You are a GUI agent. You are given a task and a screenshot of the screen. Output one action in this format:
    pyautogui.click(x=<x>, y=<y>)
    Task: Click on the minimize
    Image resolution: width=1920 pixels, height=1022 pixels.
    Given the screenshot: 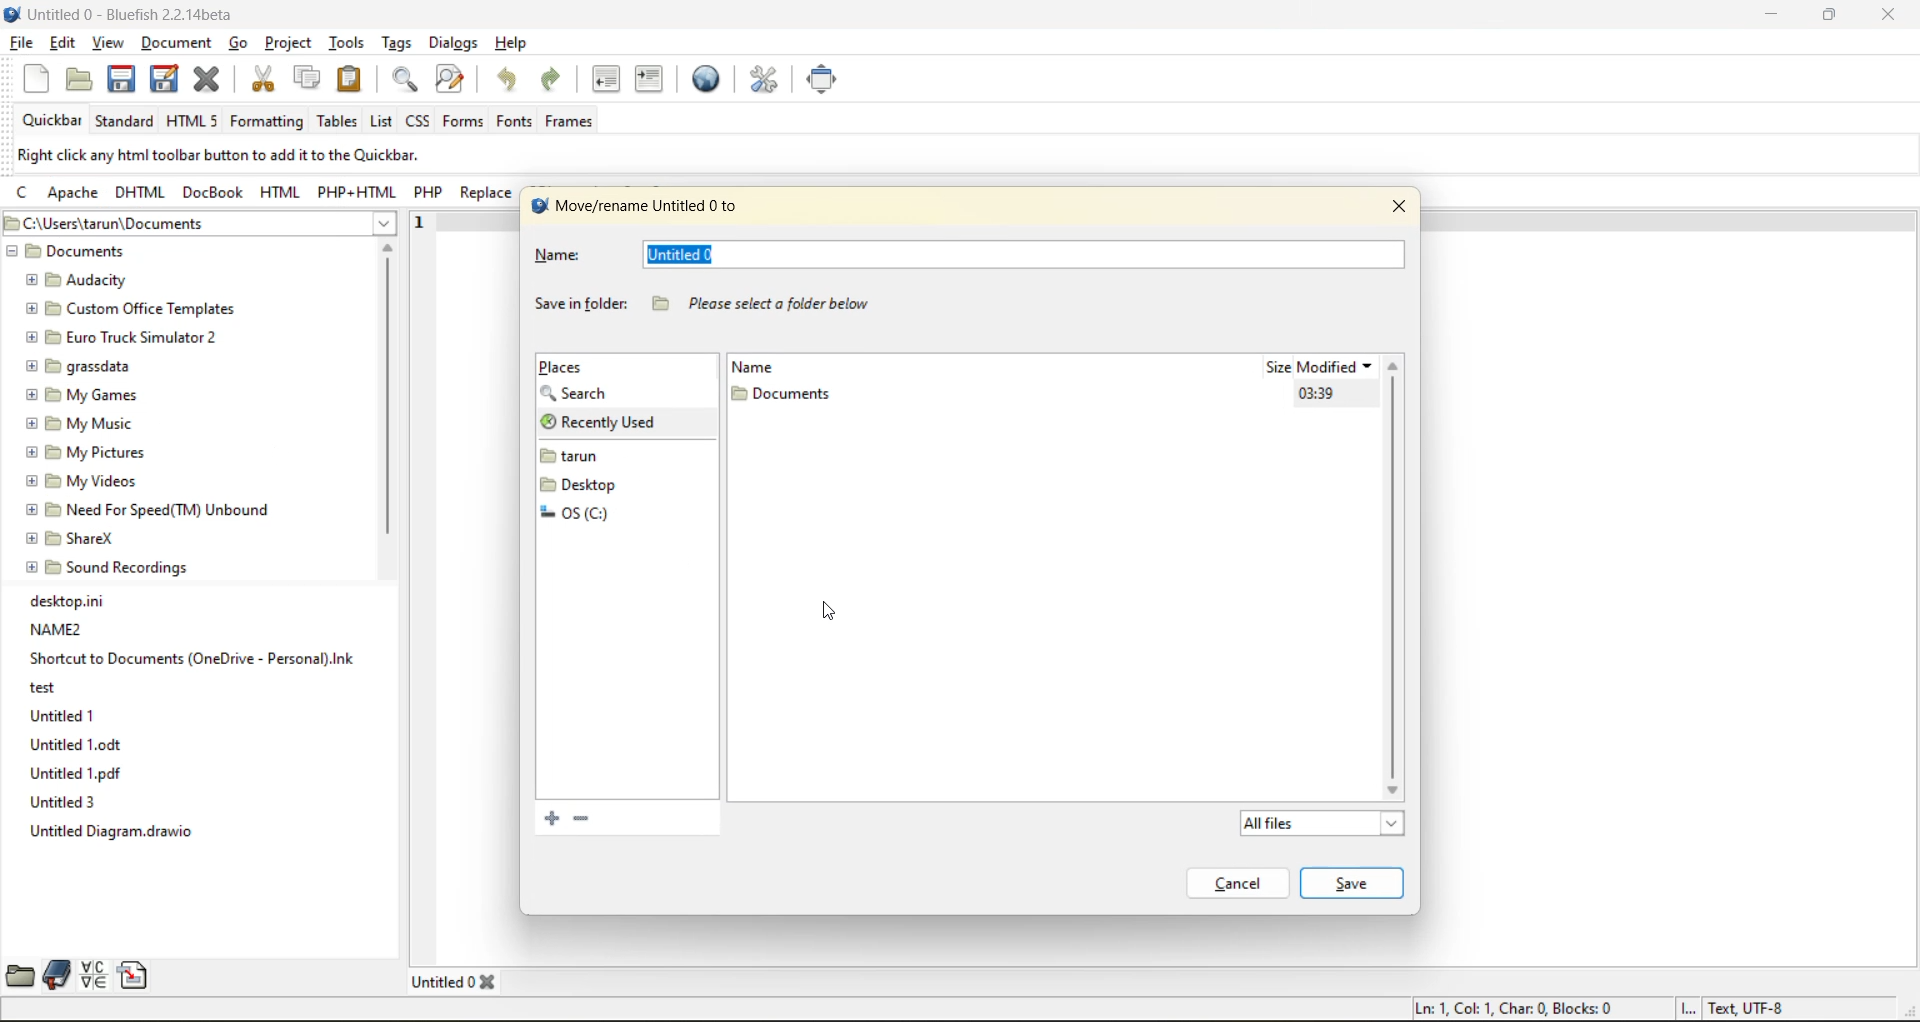 What is the action you would take?
    pyautogui.click(x=1777, y=12)
    